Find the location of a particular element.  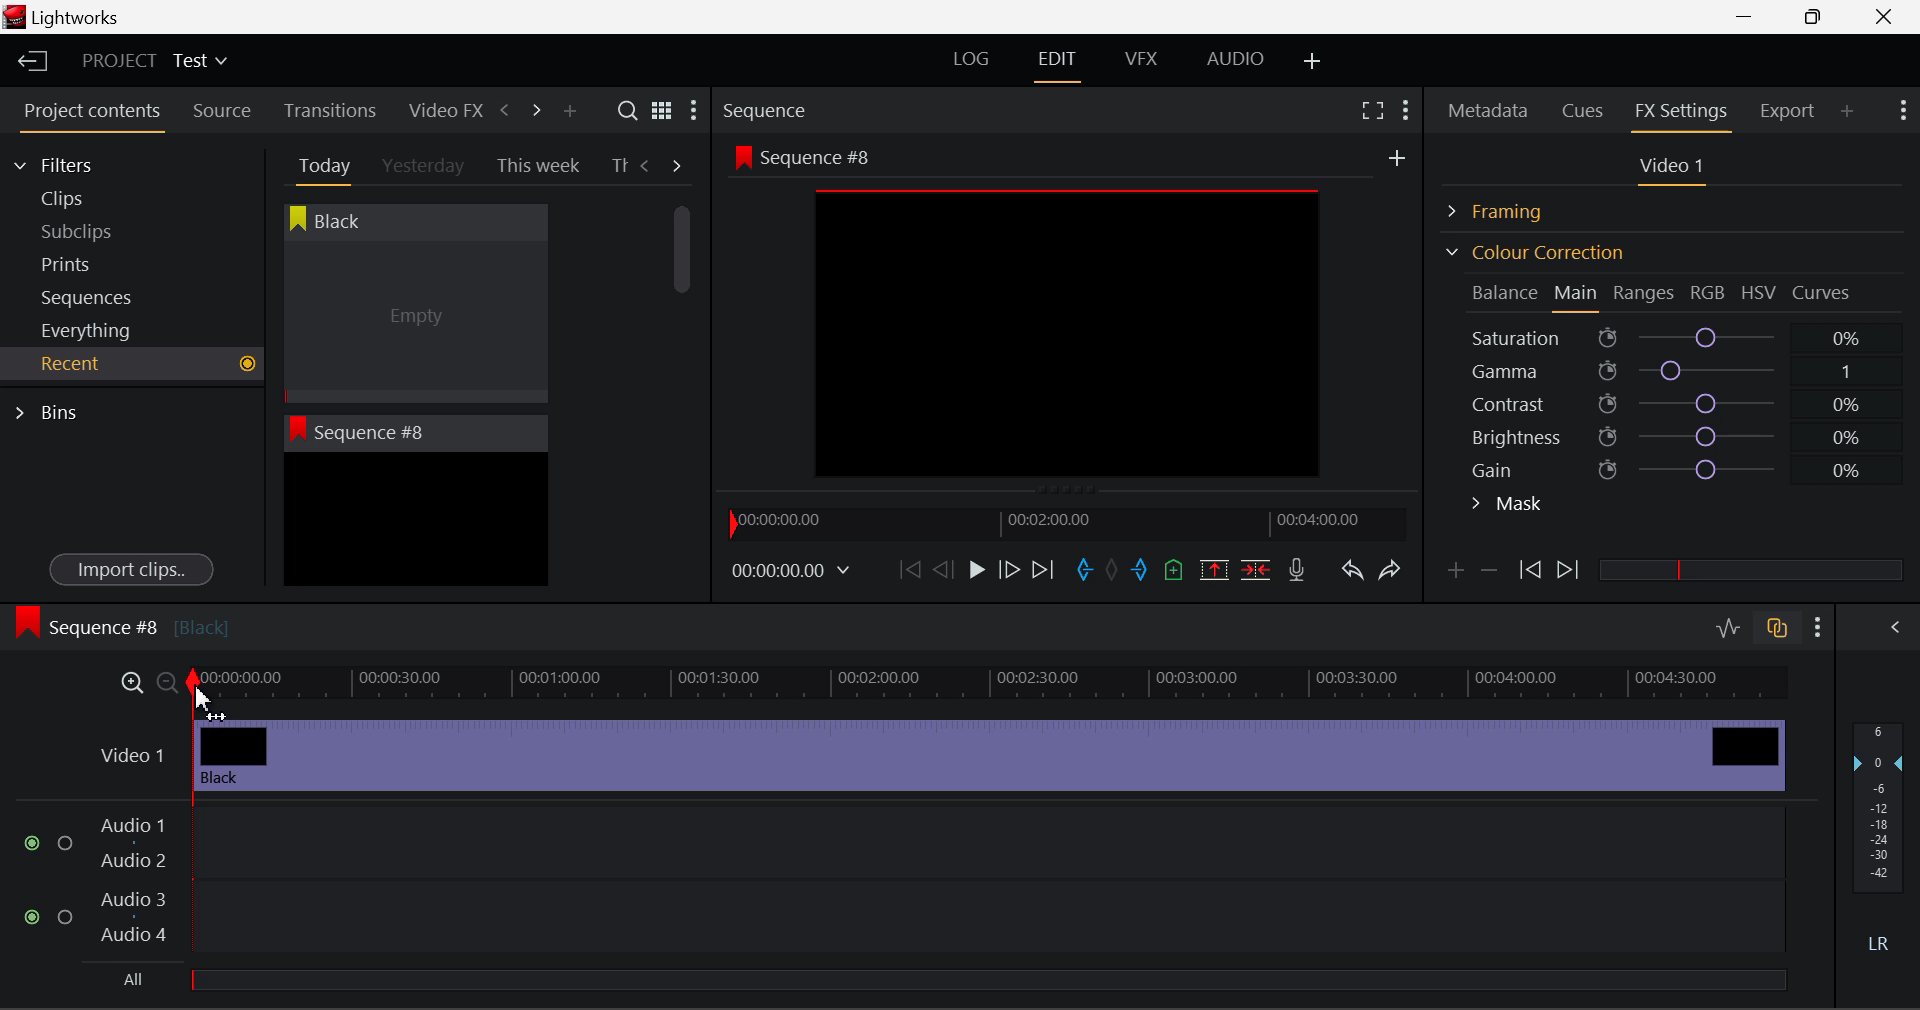

Remove All Marks is located at coordinates (1114, 572).